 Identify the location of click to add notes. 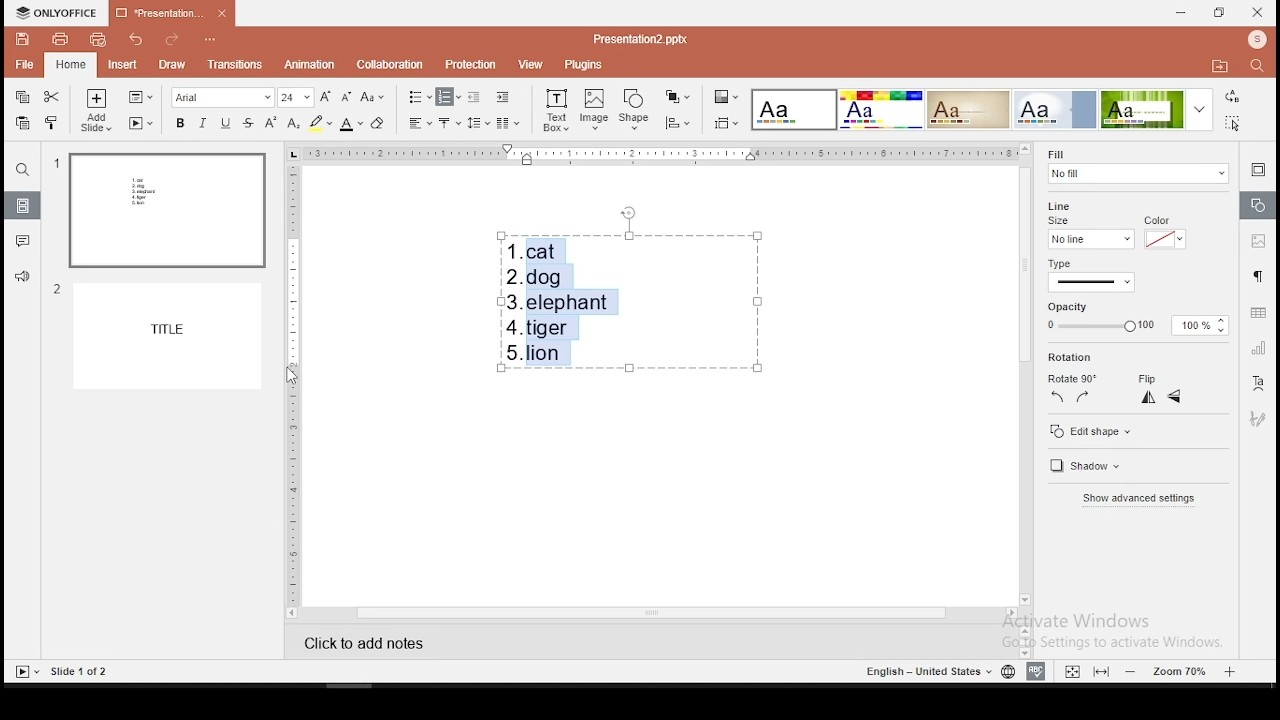
(377, 640).